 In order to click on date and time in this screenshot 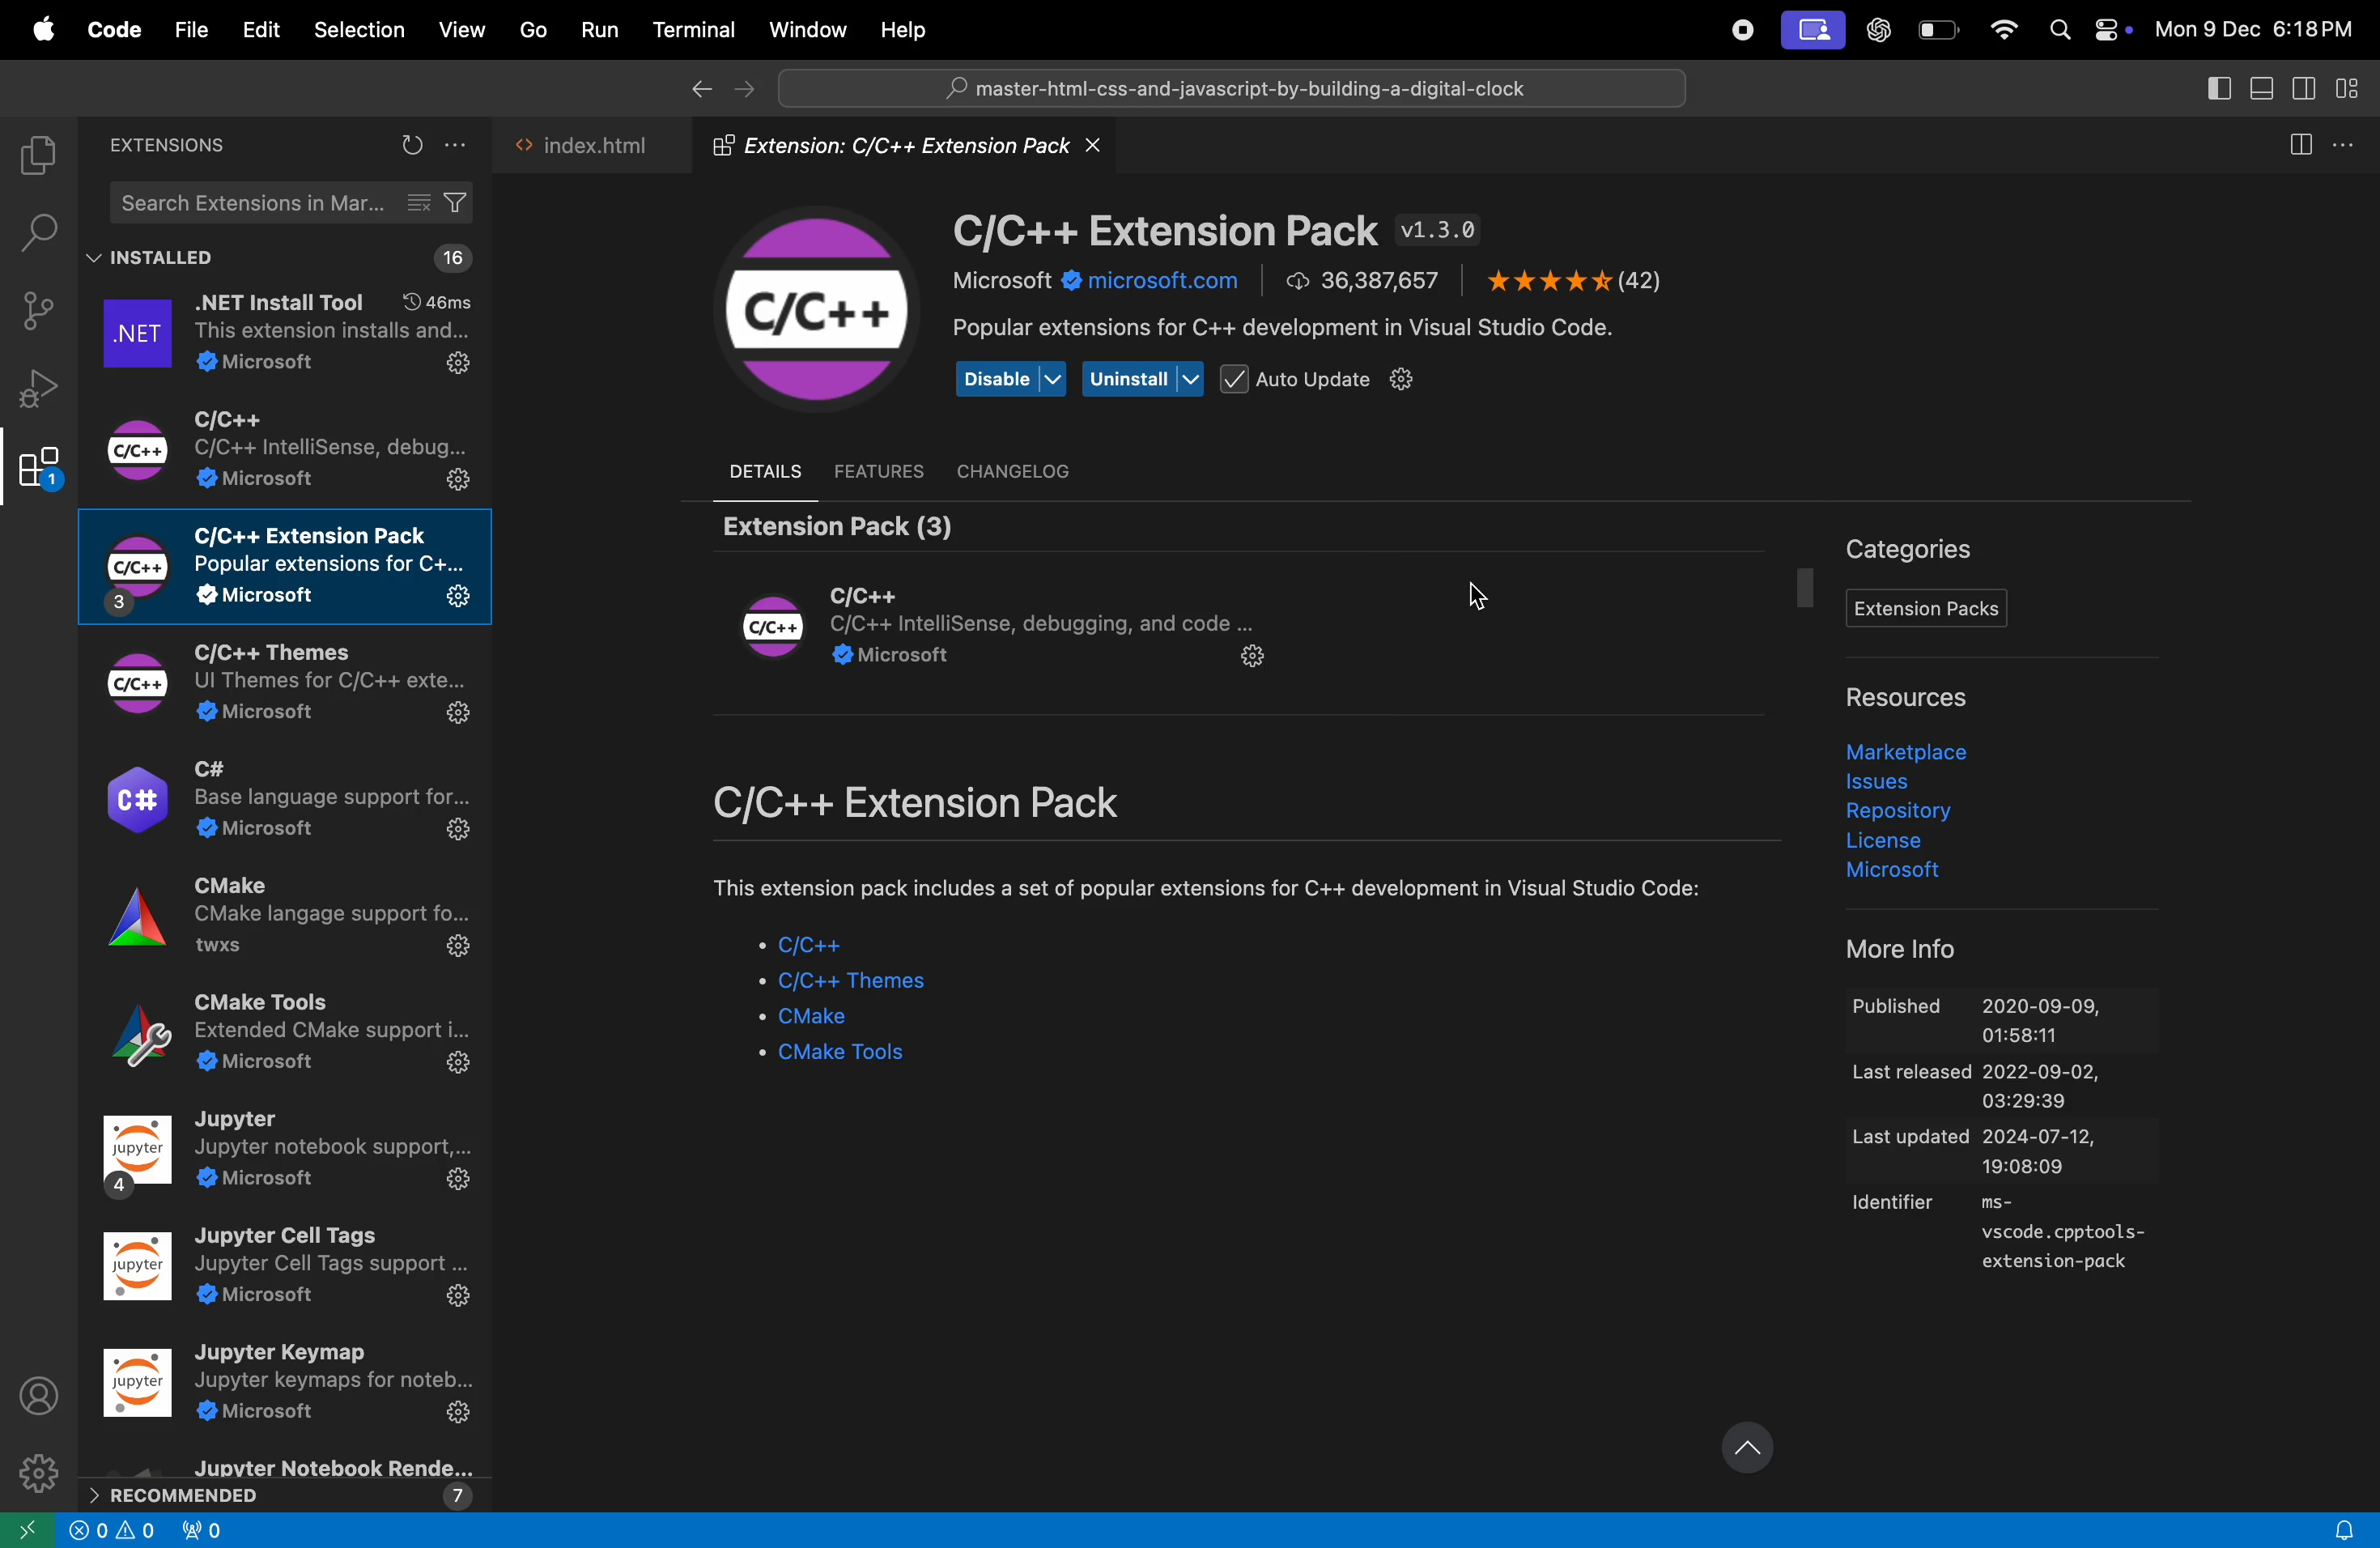, I will do `click(2257, 30)`.